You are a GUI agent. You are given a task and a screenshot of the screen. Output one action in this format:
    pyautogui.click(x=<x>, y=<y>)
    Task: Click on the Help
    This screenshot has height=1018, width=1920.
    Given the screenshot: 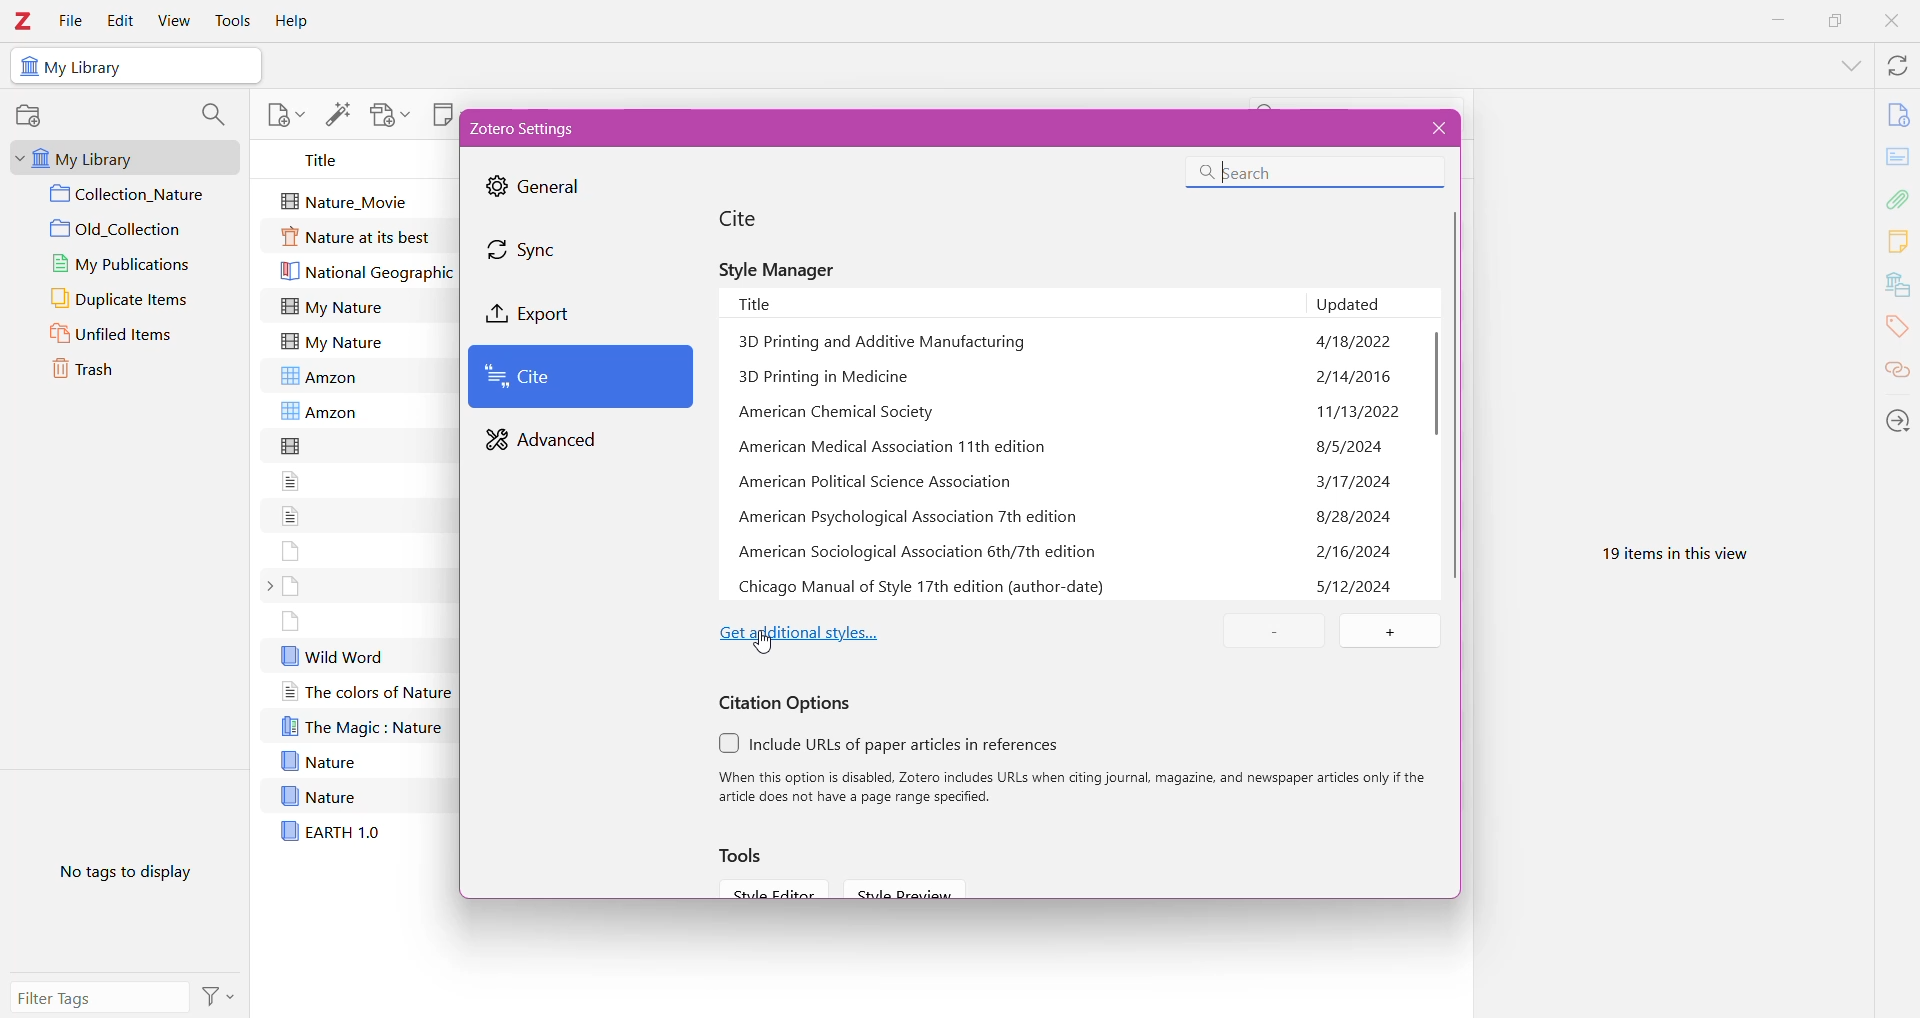 What is the action you would take?
    pyautogui.click(x=295, y=20)
    